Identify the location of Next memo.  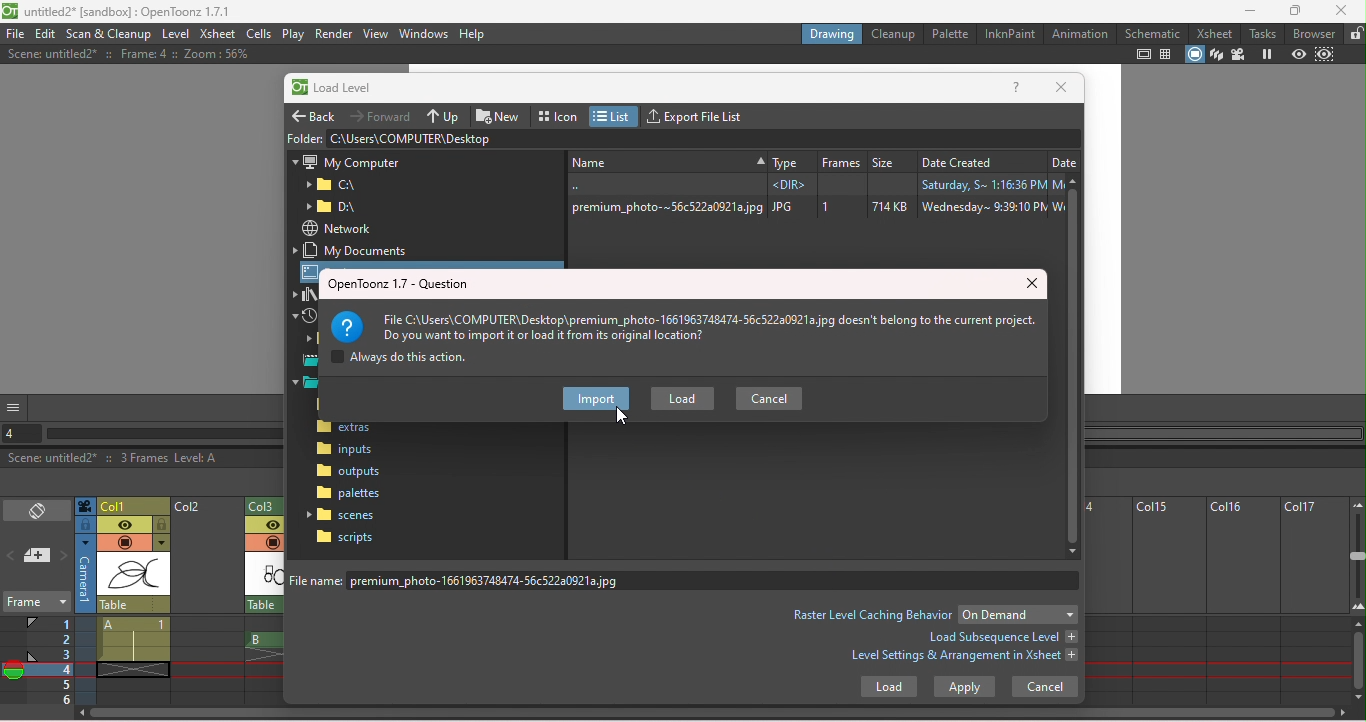
(64, 557).